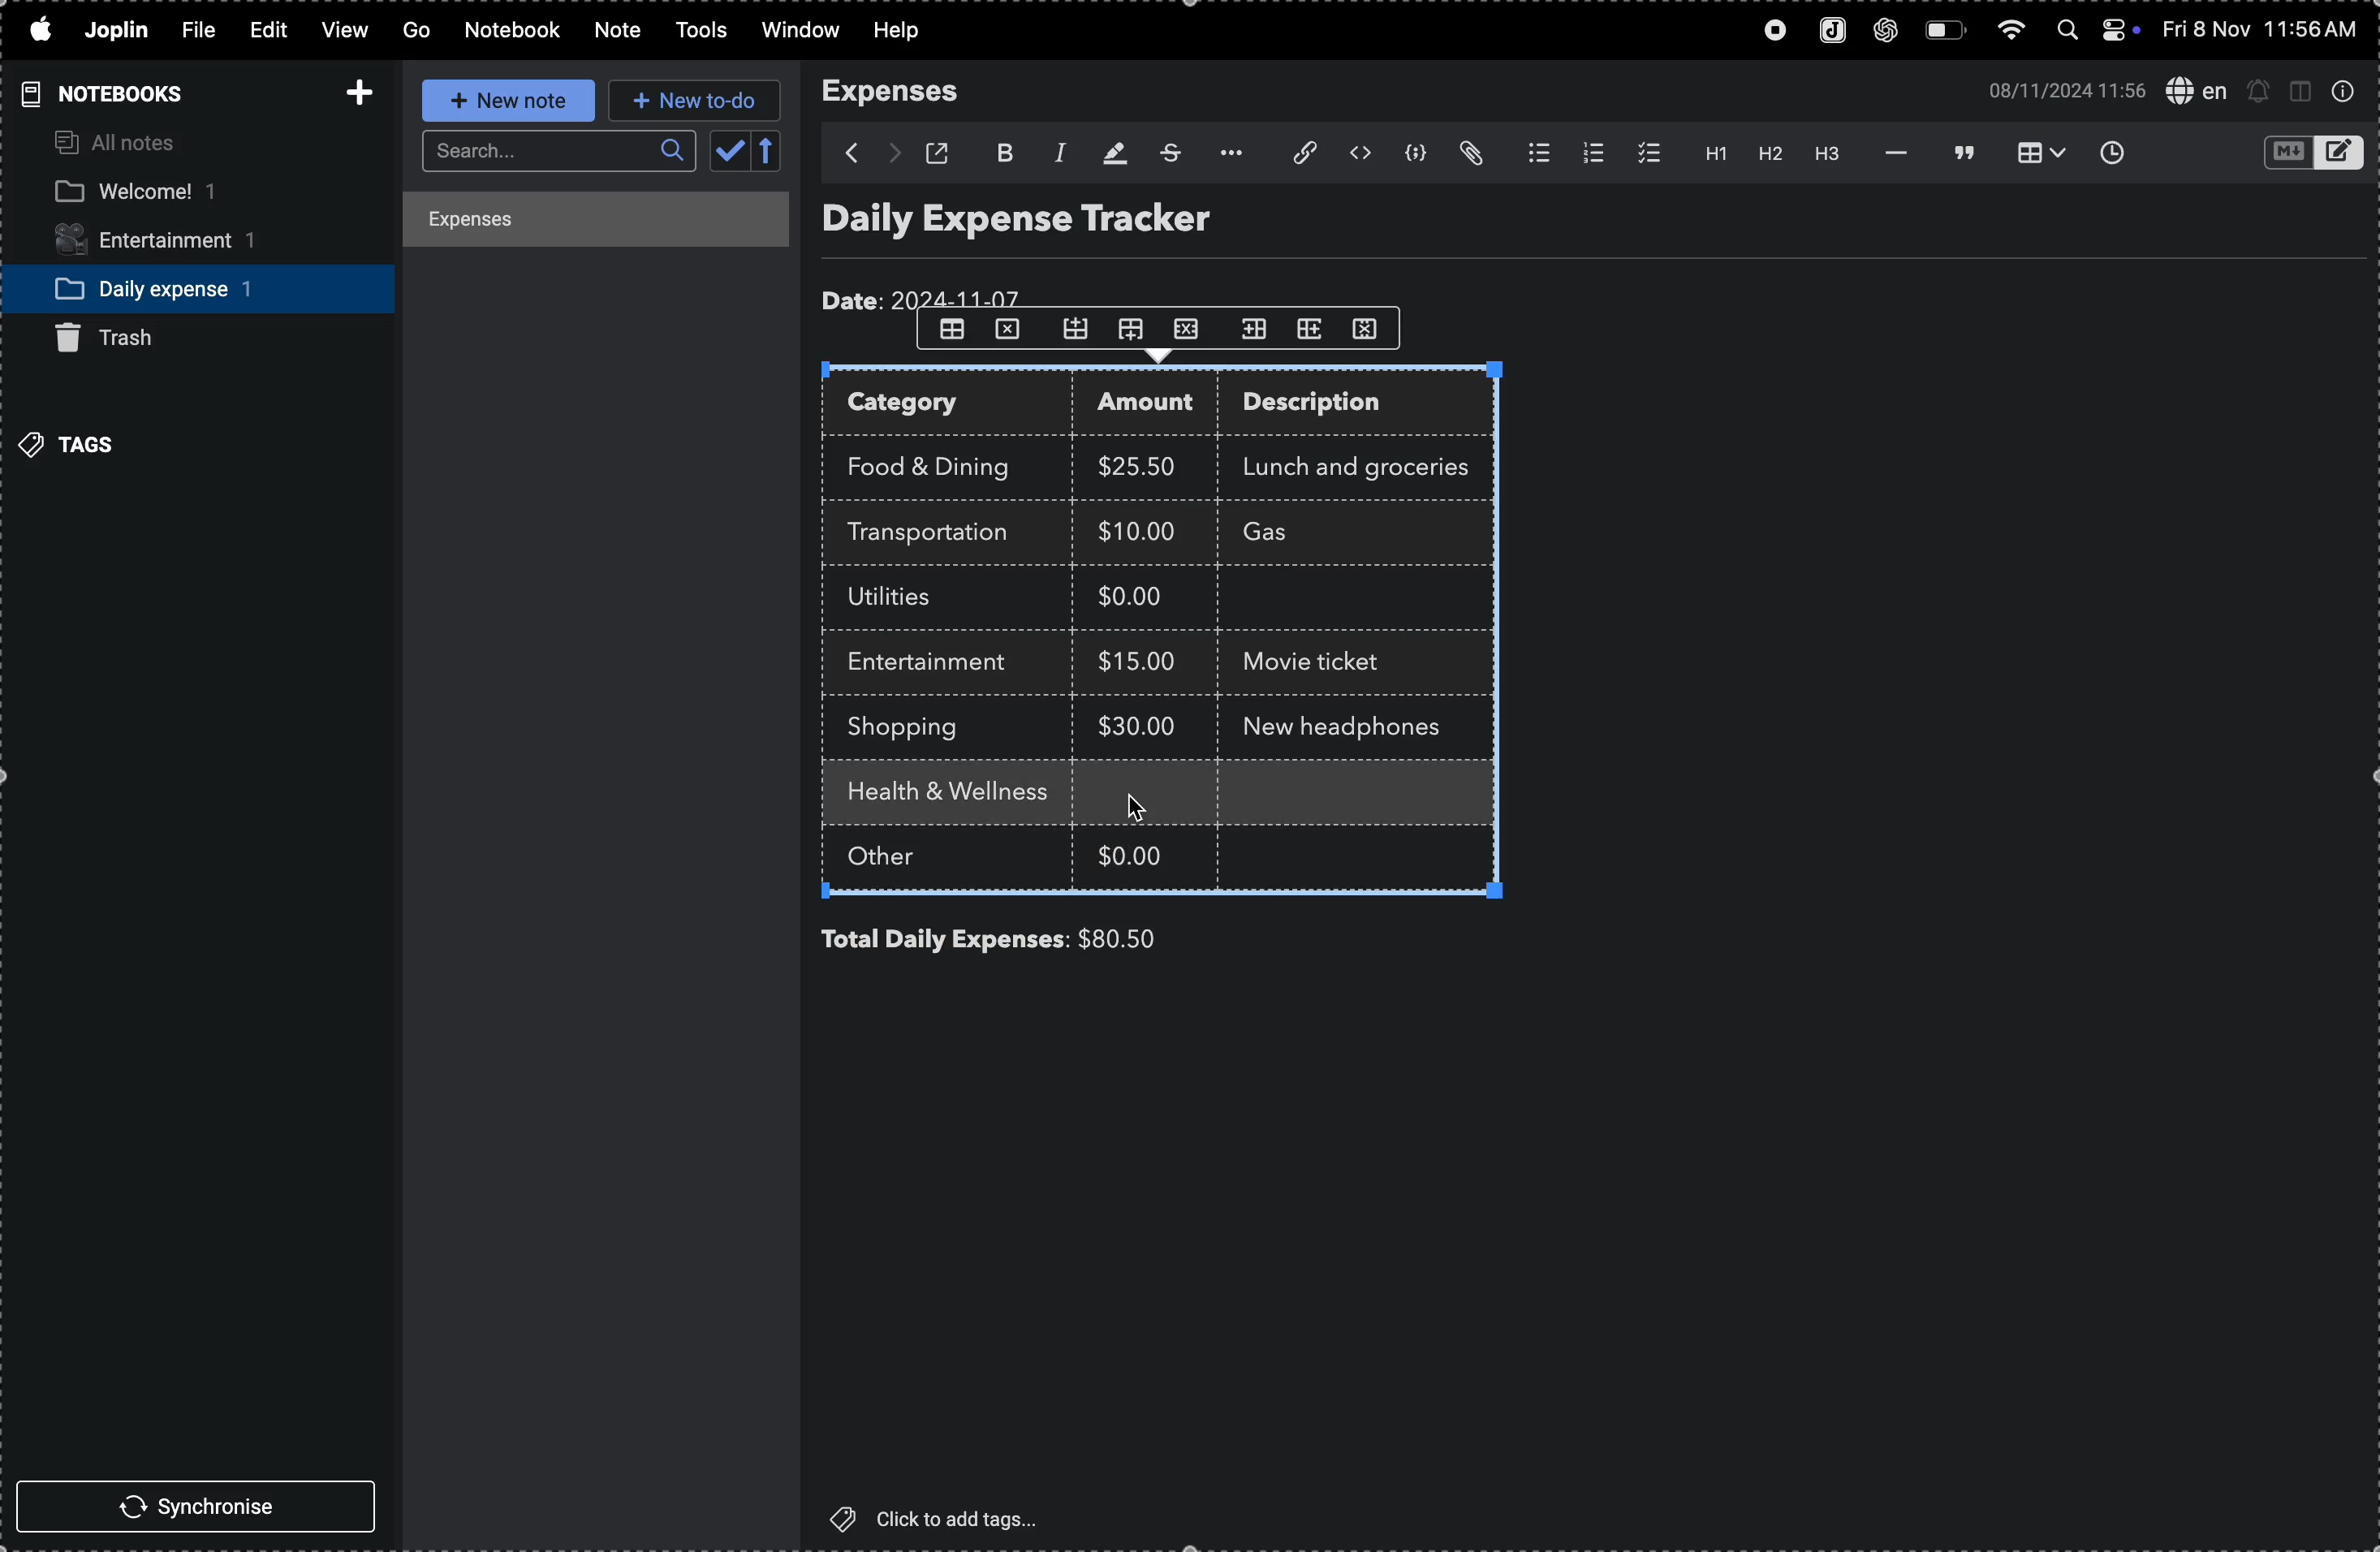  What do you see at coordinates (927, 294) in the screenshot?
I see `date` at bounding box center [927, 294].